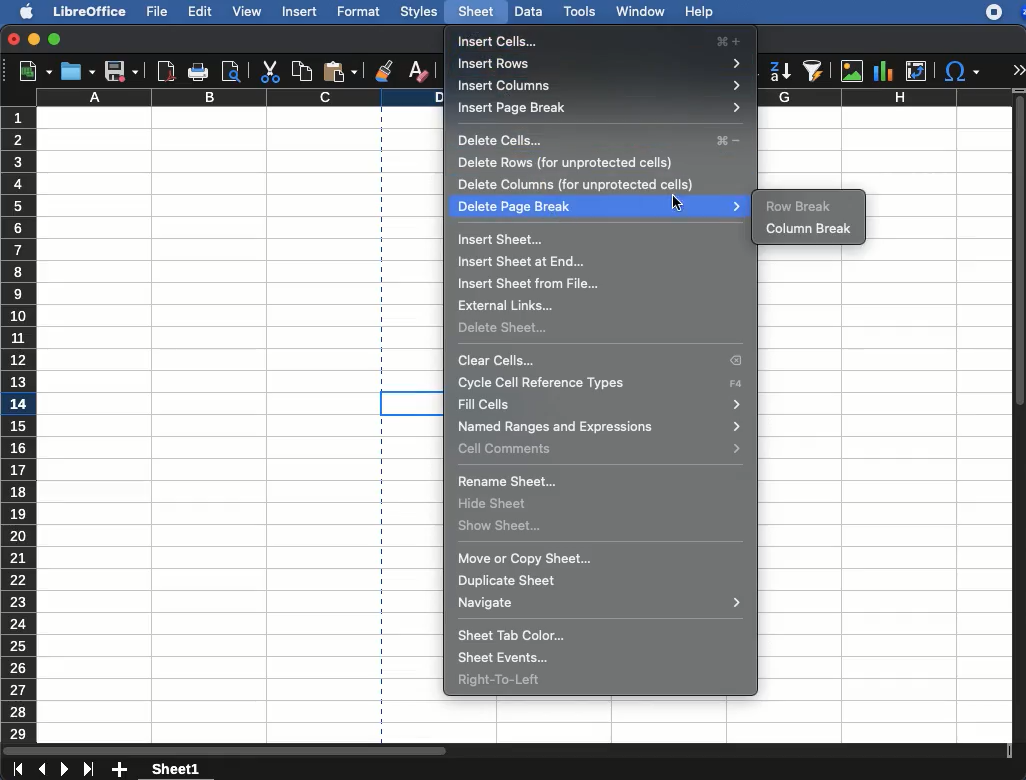  Describe the element at coordinates (603, 142) in the screenshot. I see `delete cells` at that location.